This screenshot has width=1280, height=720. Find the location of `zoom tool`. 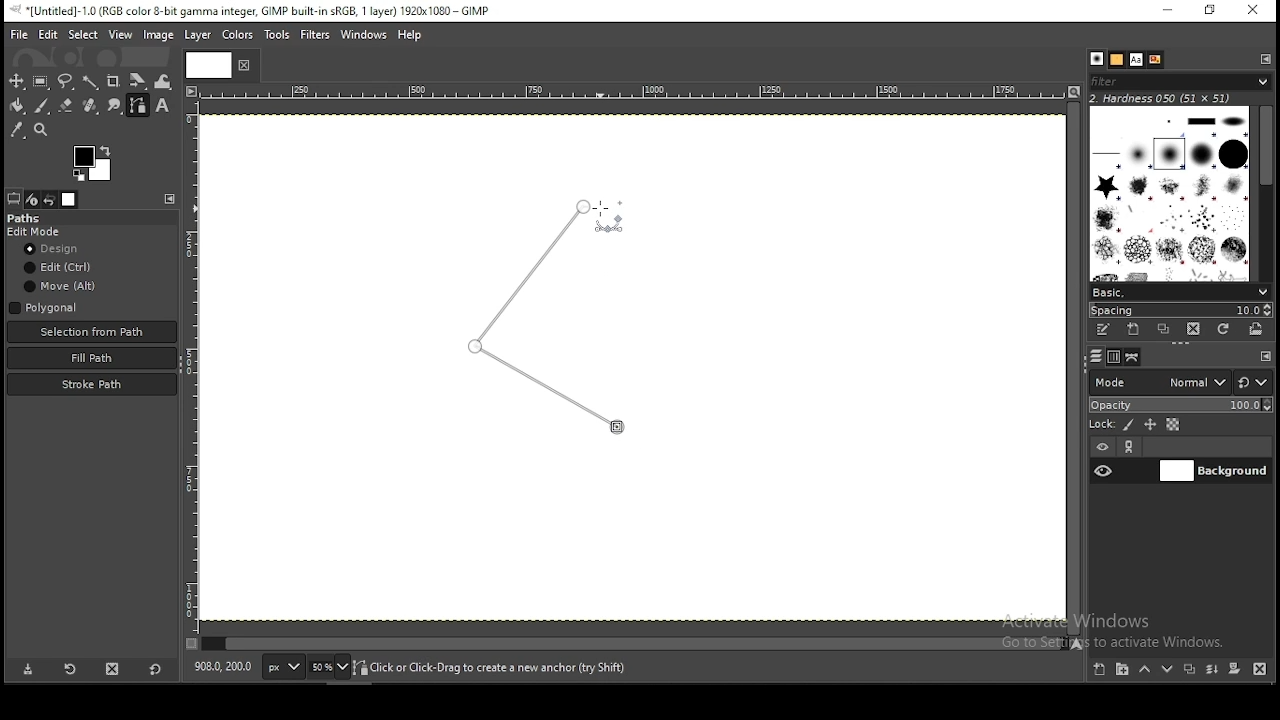

zoom tool is located at coordinates (42, 129).